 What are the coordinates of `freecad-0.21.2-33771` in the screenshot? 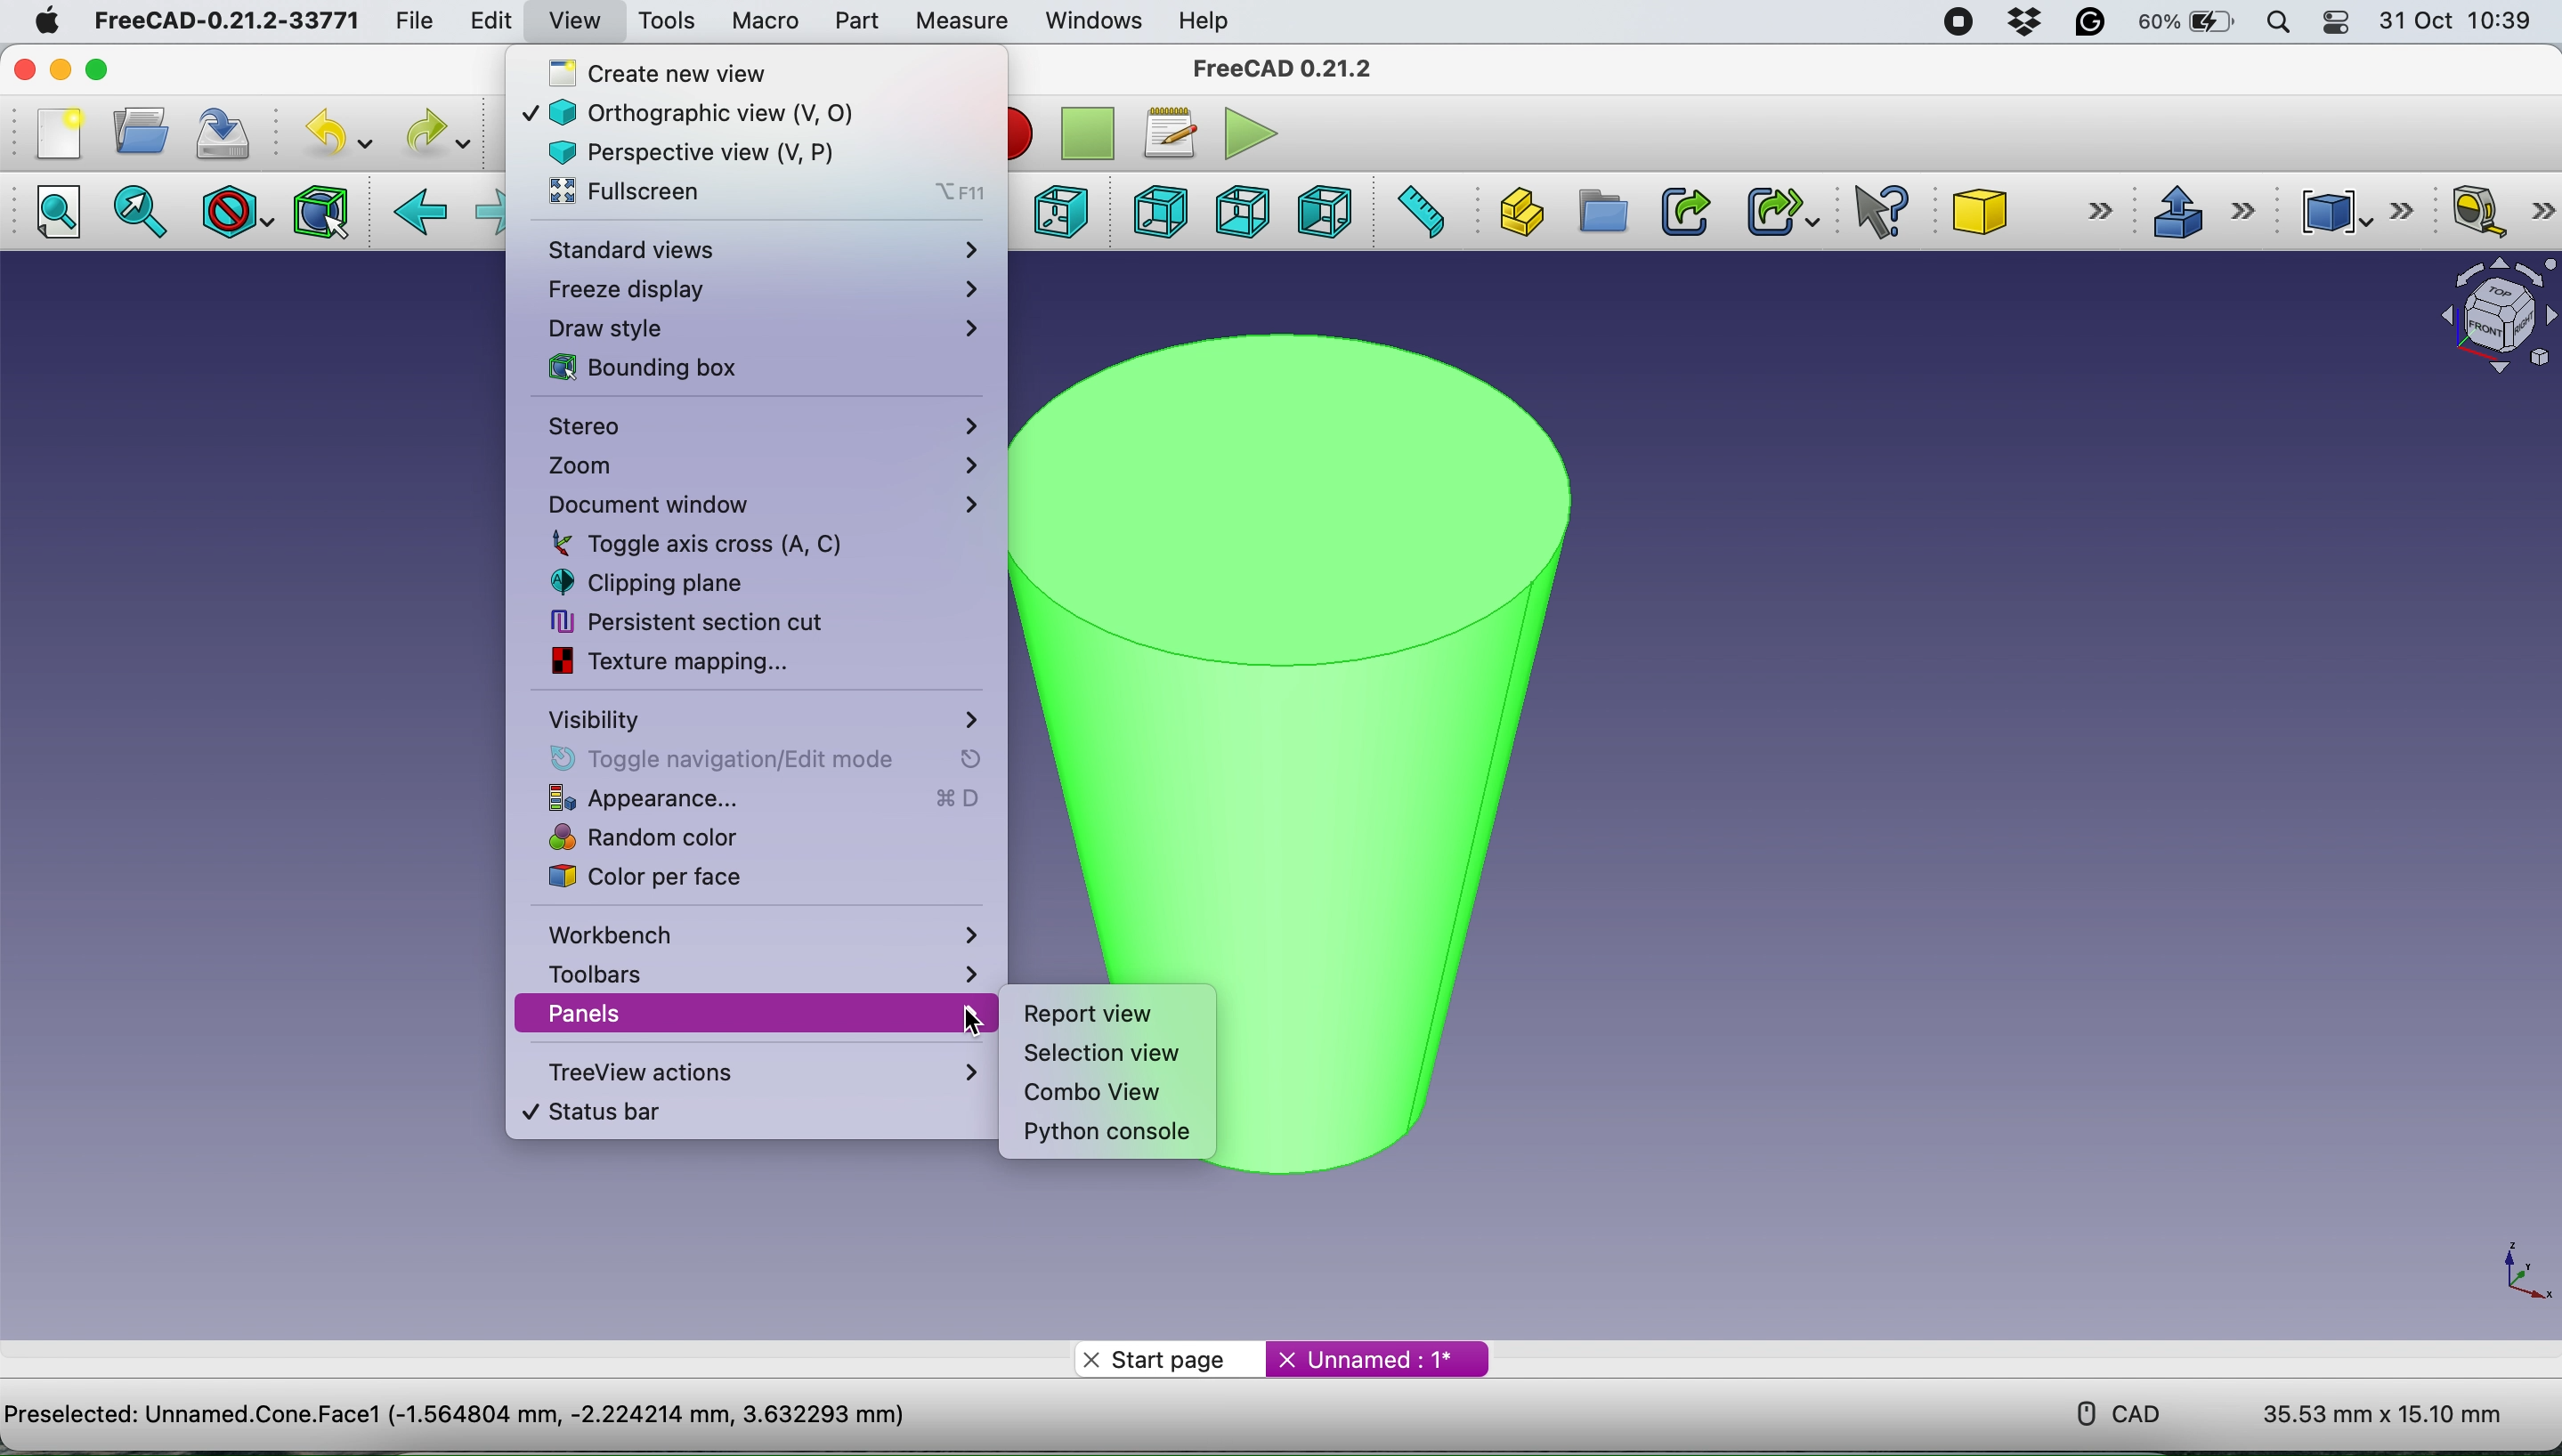 It's located at (228, 21).